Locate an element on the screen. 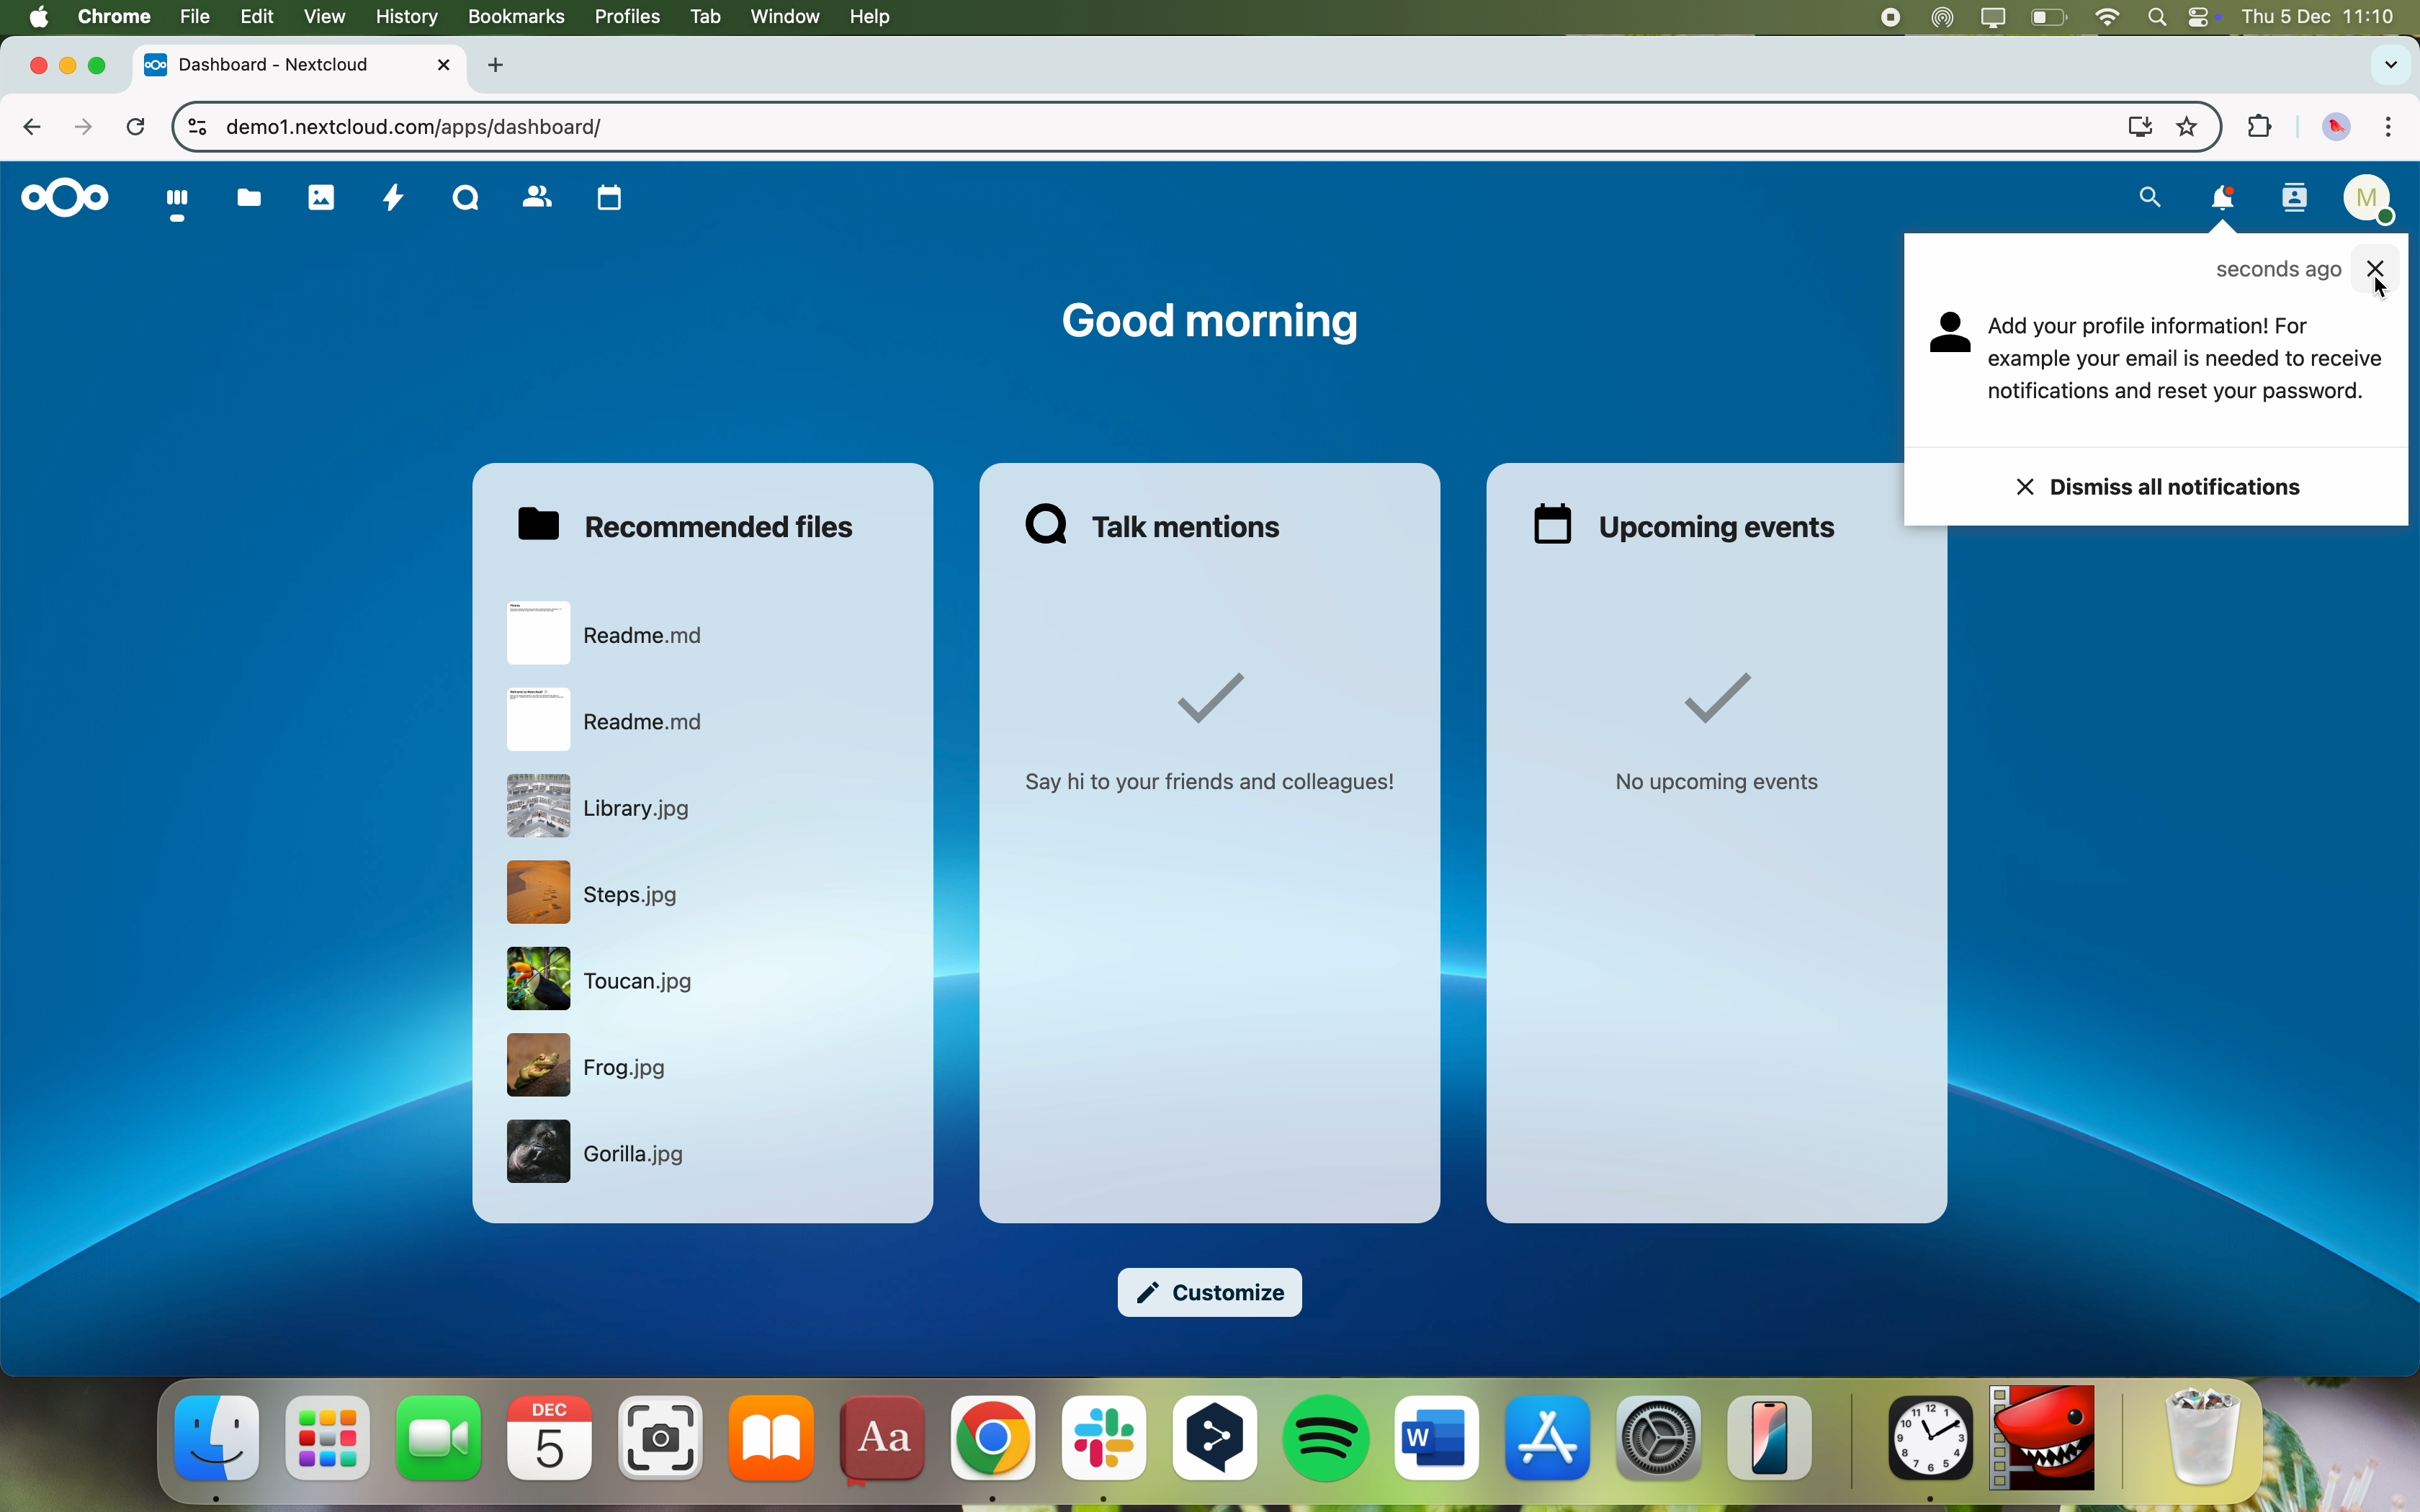  Google Chrome is located at coordinates (991, 1449).